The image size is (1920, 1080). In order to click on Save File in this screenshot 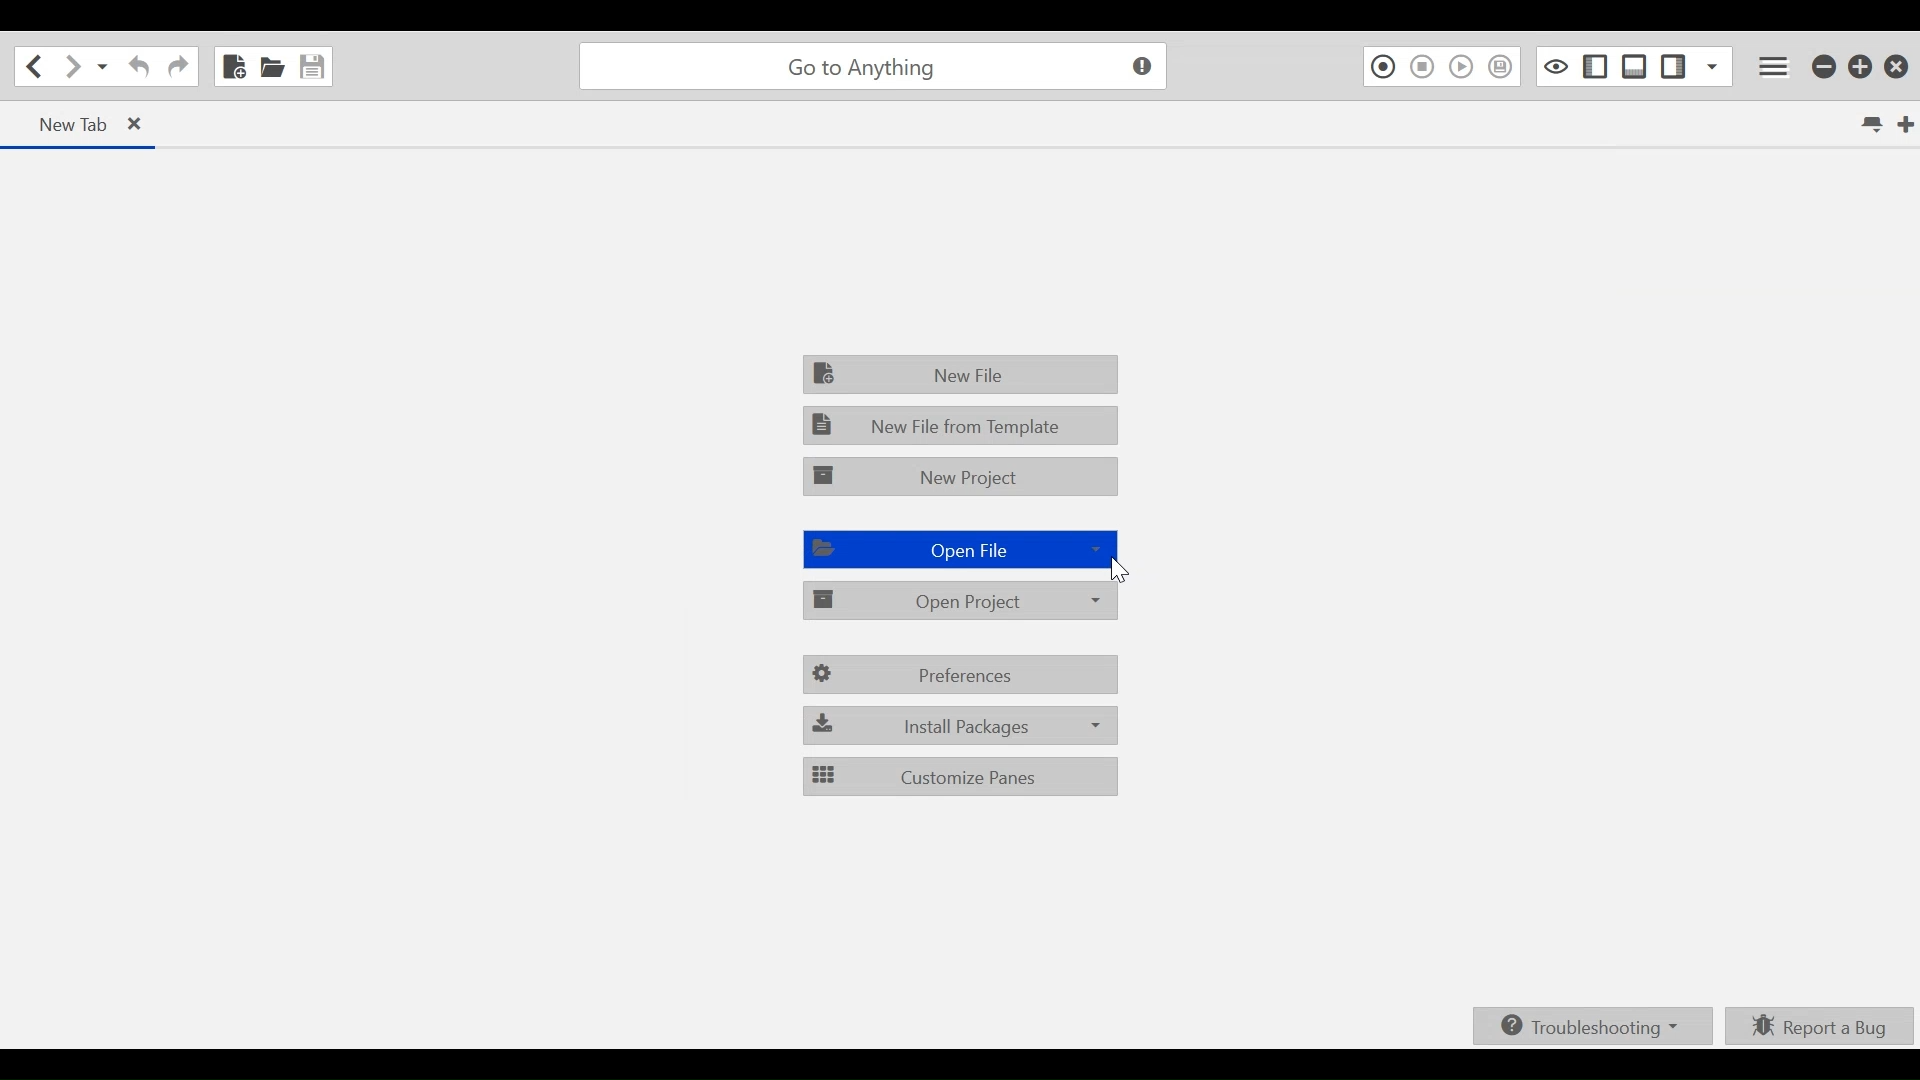, I will do `click(315, 65)`.